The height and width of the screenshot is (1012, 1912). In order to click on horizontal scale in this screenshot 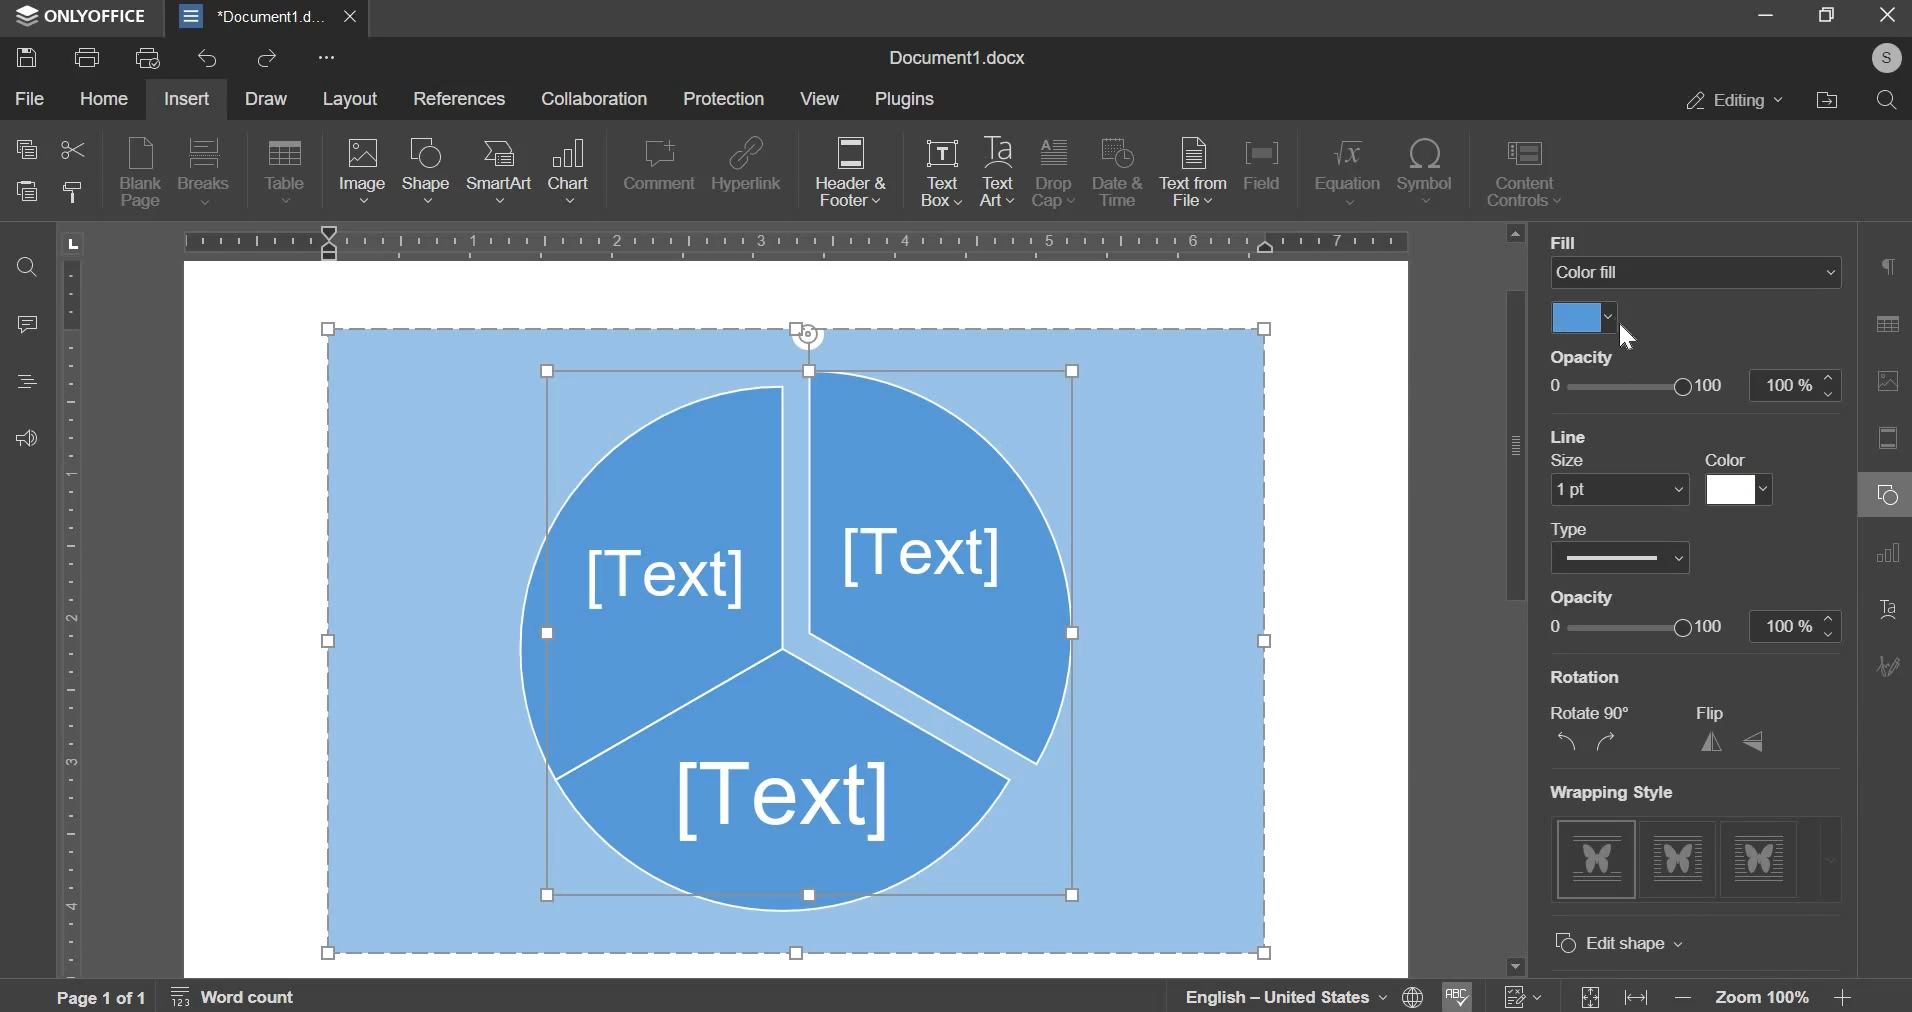, I will do `click(798, 240)`.